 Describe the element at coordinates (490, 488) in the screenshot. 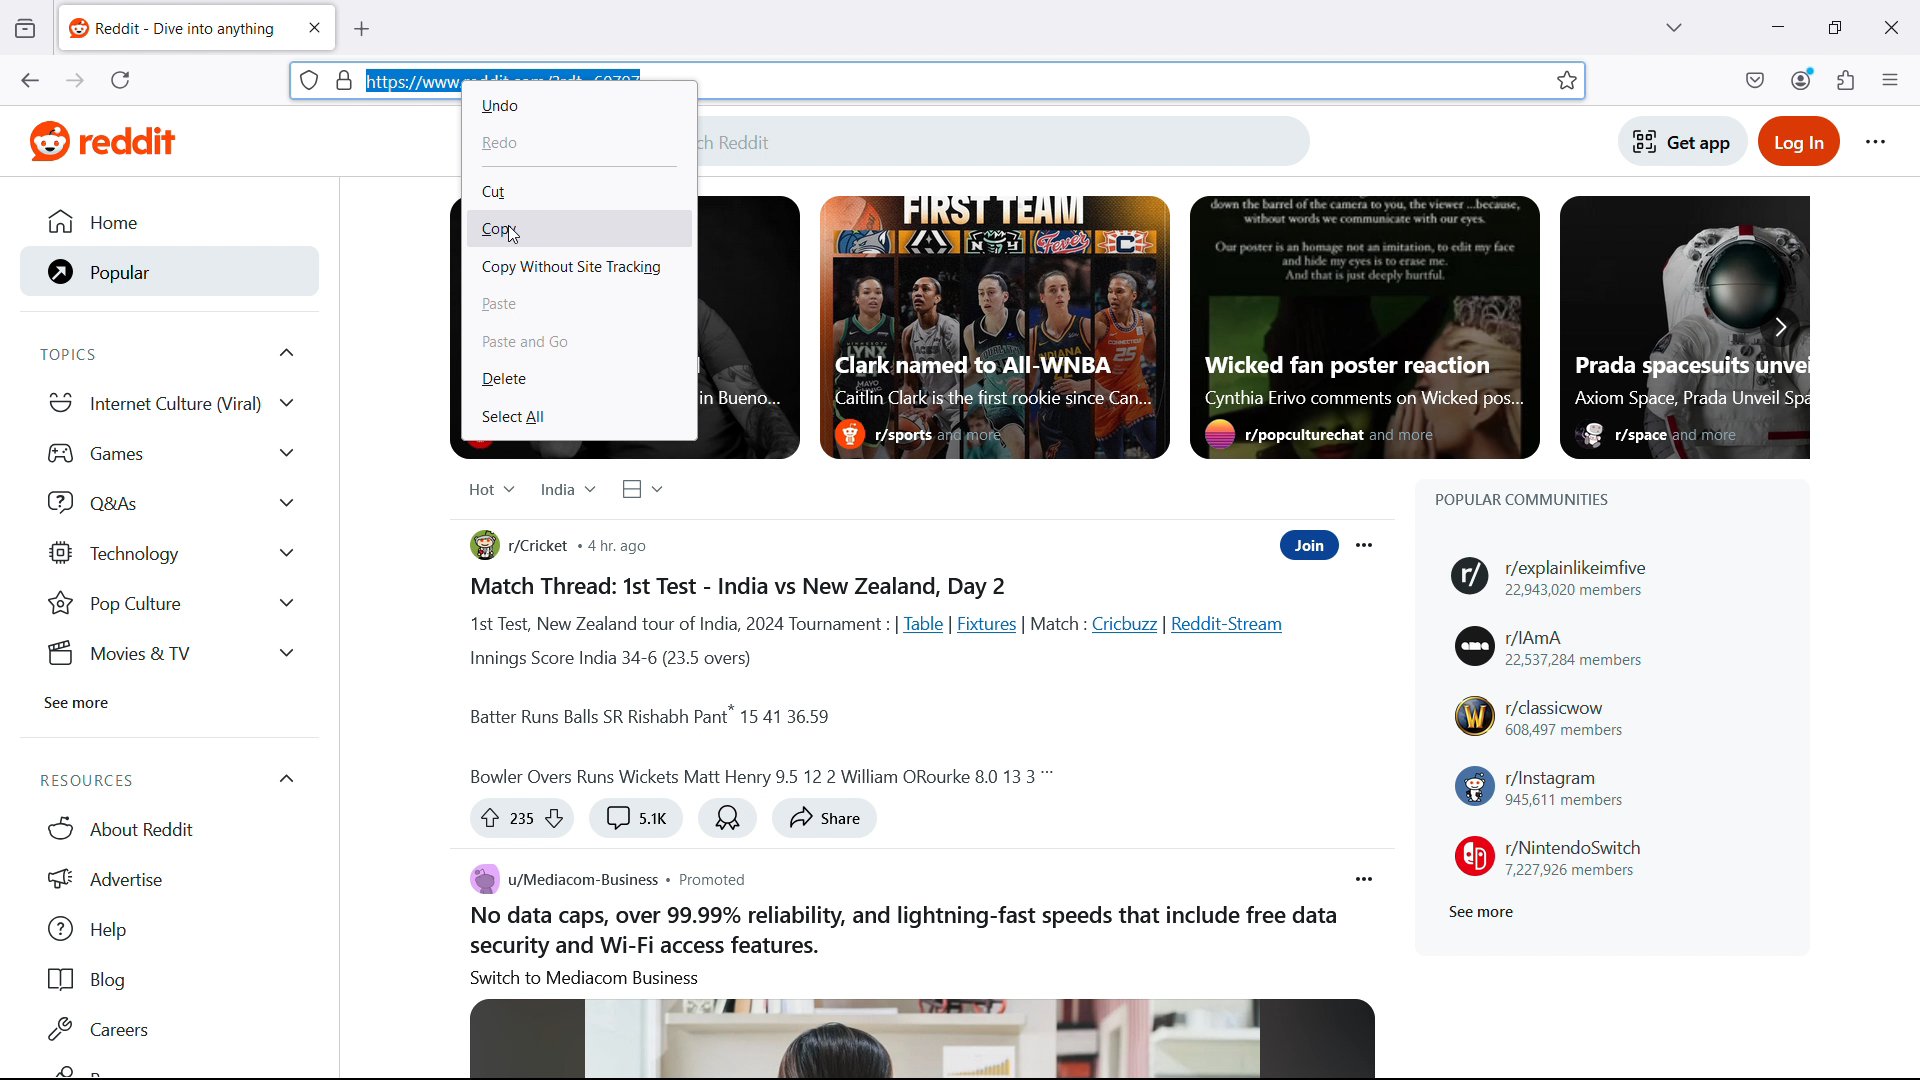

I see `Select relevance` at that location.